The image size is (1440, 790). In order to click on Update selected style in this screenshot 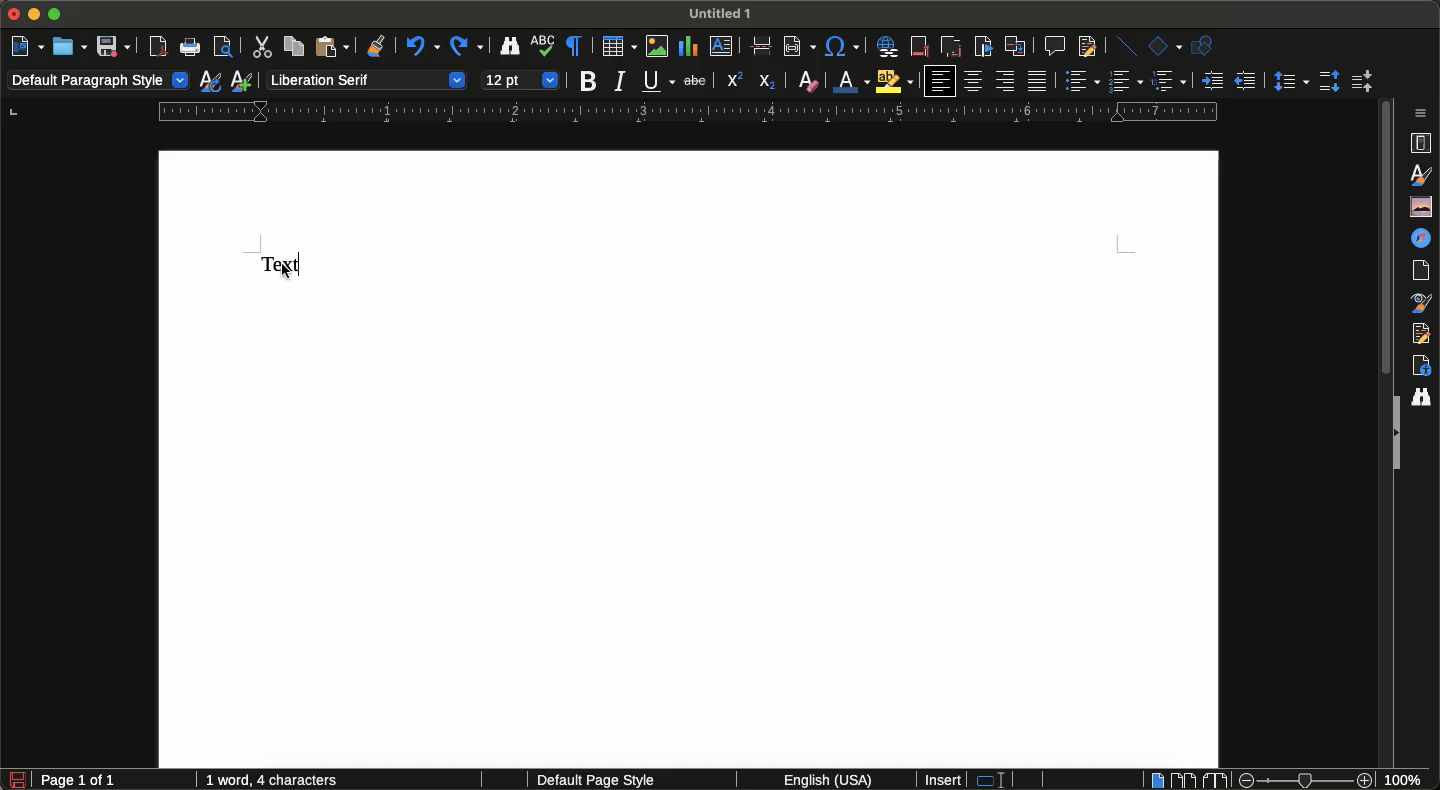, I will do `click(211, 81)`.